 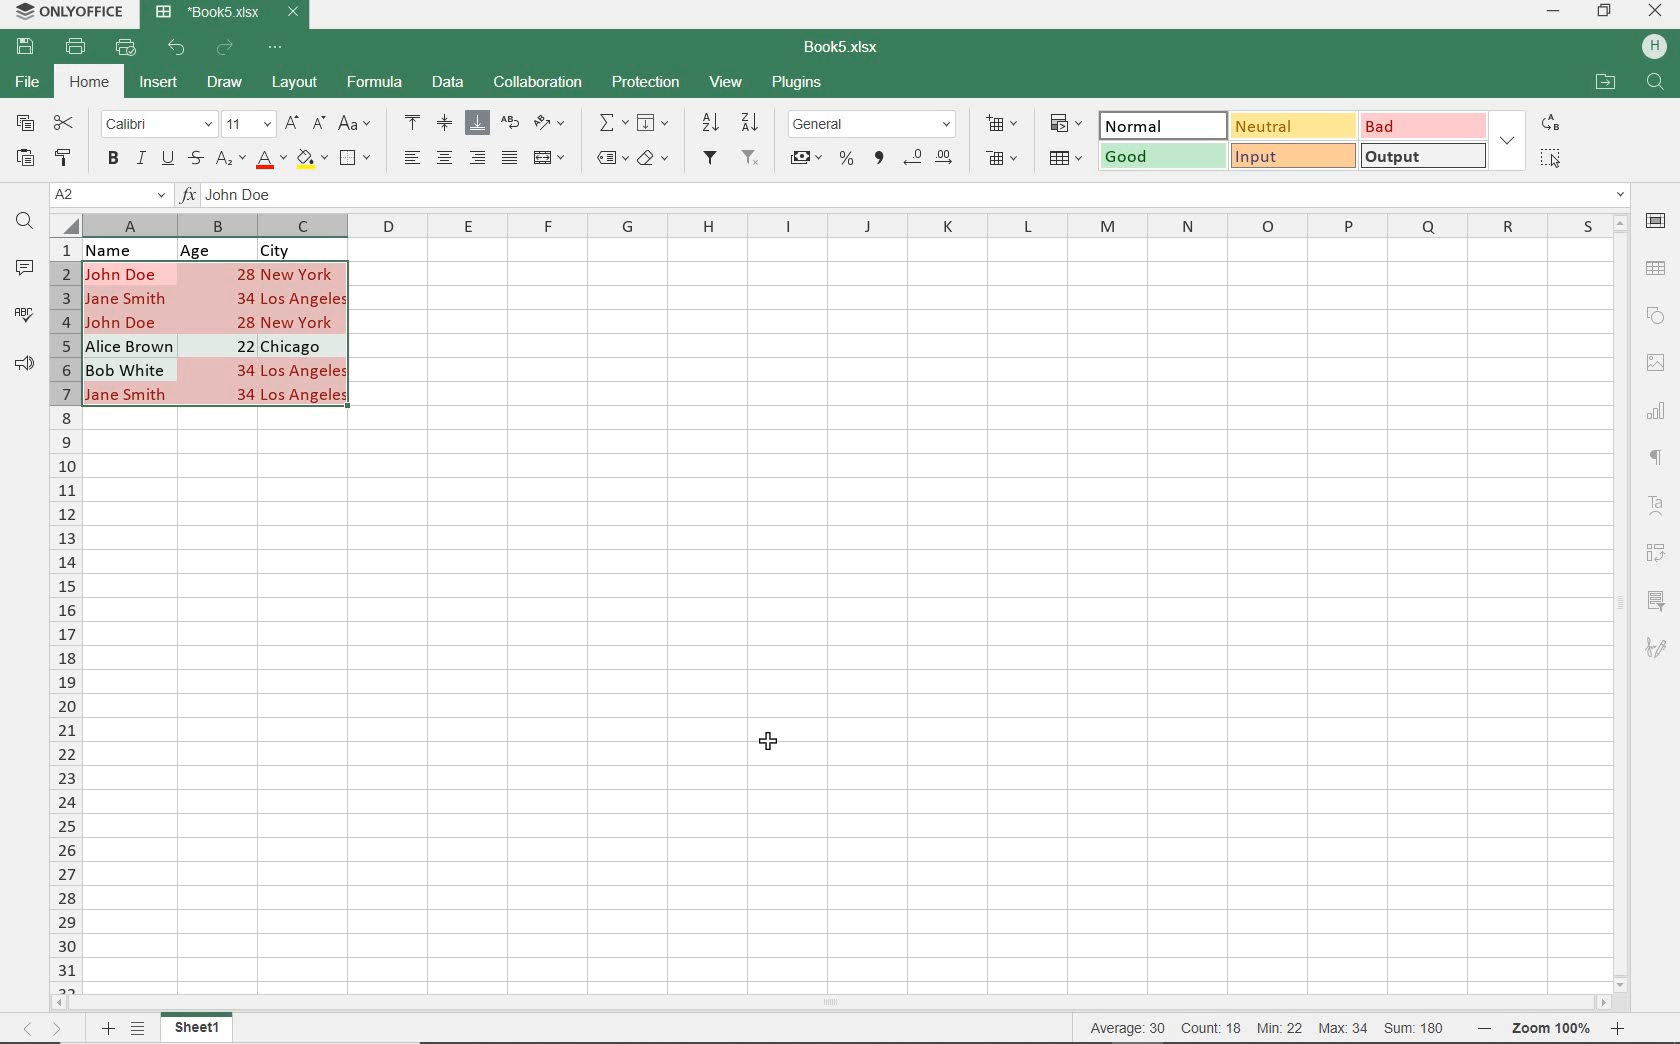 I want to click on STRIKETHROUGH, so click(x=194, y=158).